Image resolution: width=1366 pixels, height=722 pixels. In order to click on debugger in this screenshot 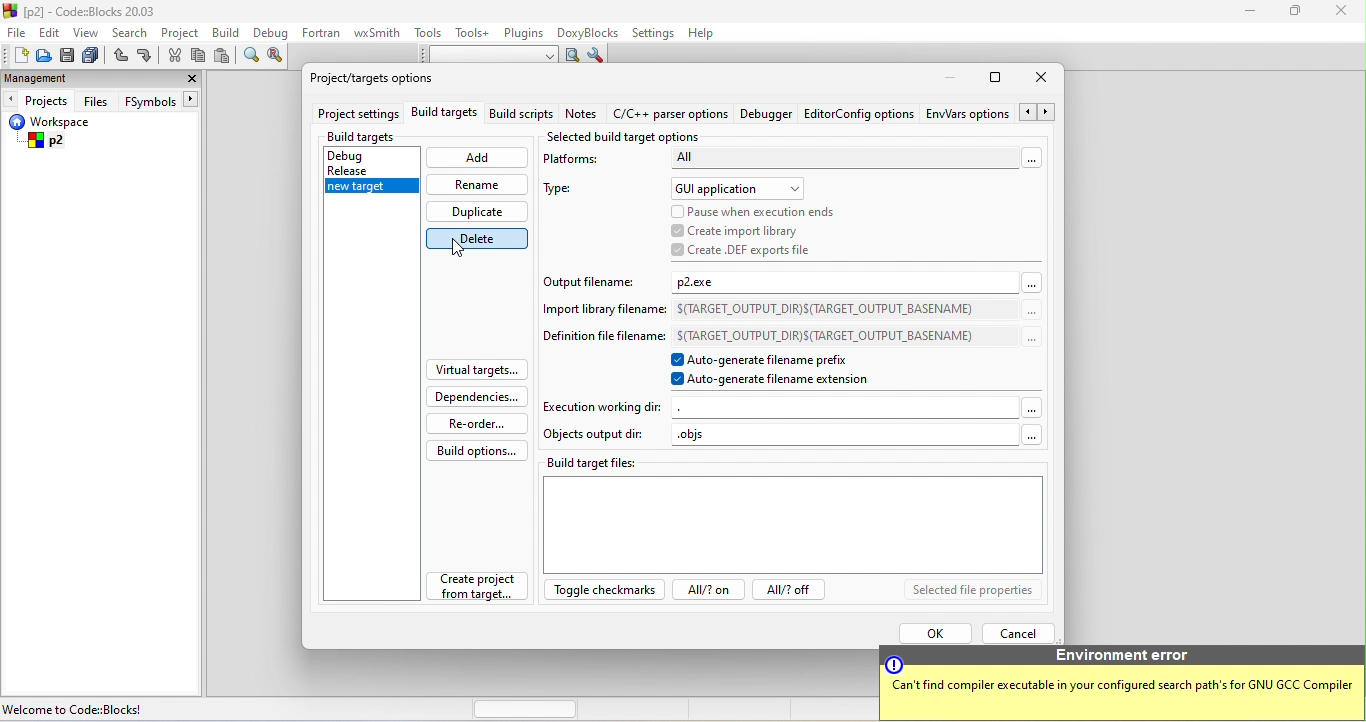, I will do `click(768, 116)`.